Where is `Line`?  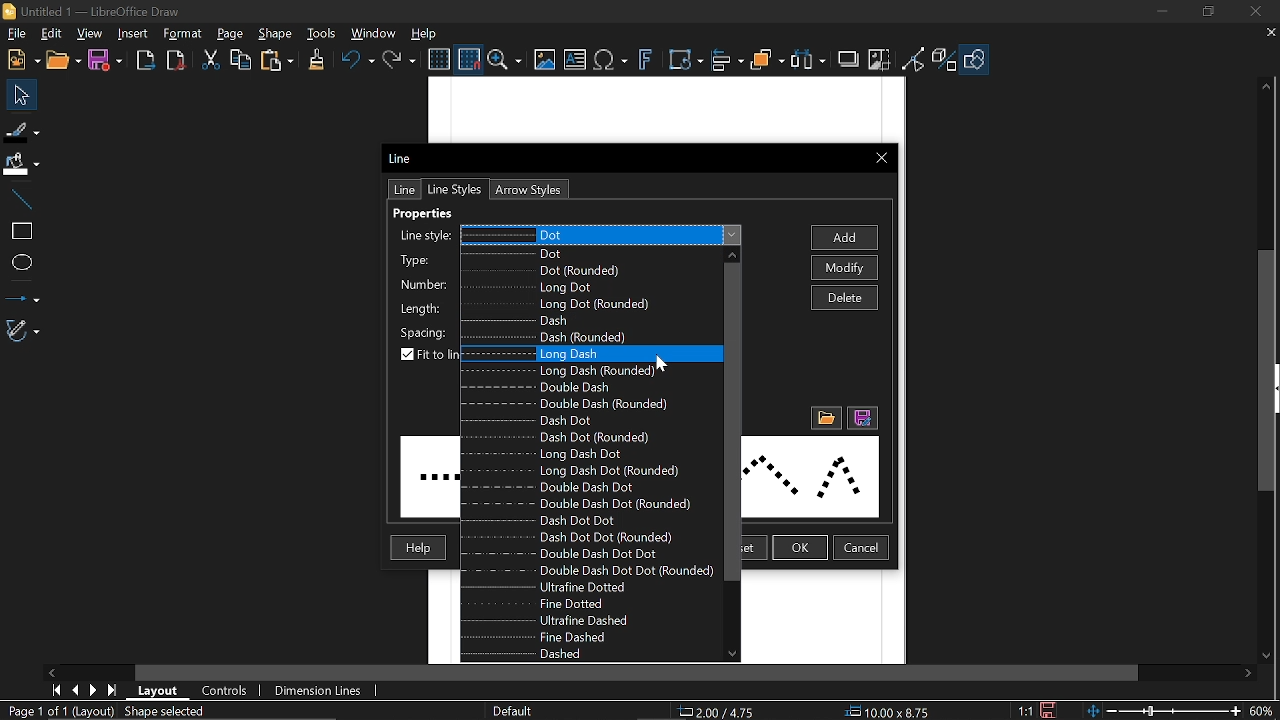
Line is located at coordinates (402, 190).